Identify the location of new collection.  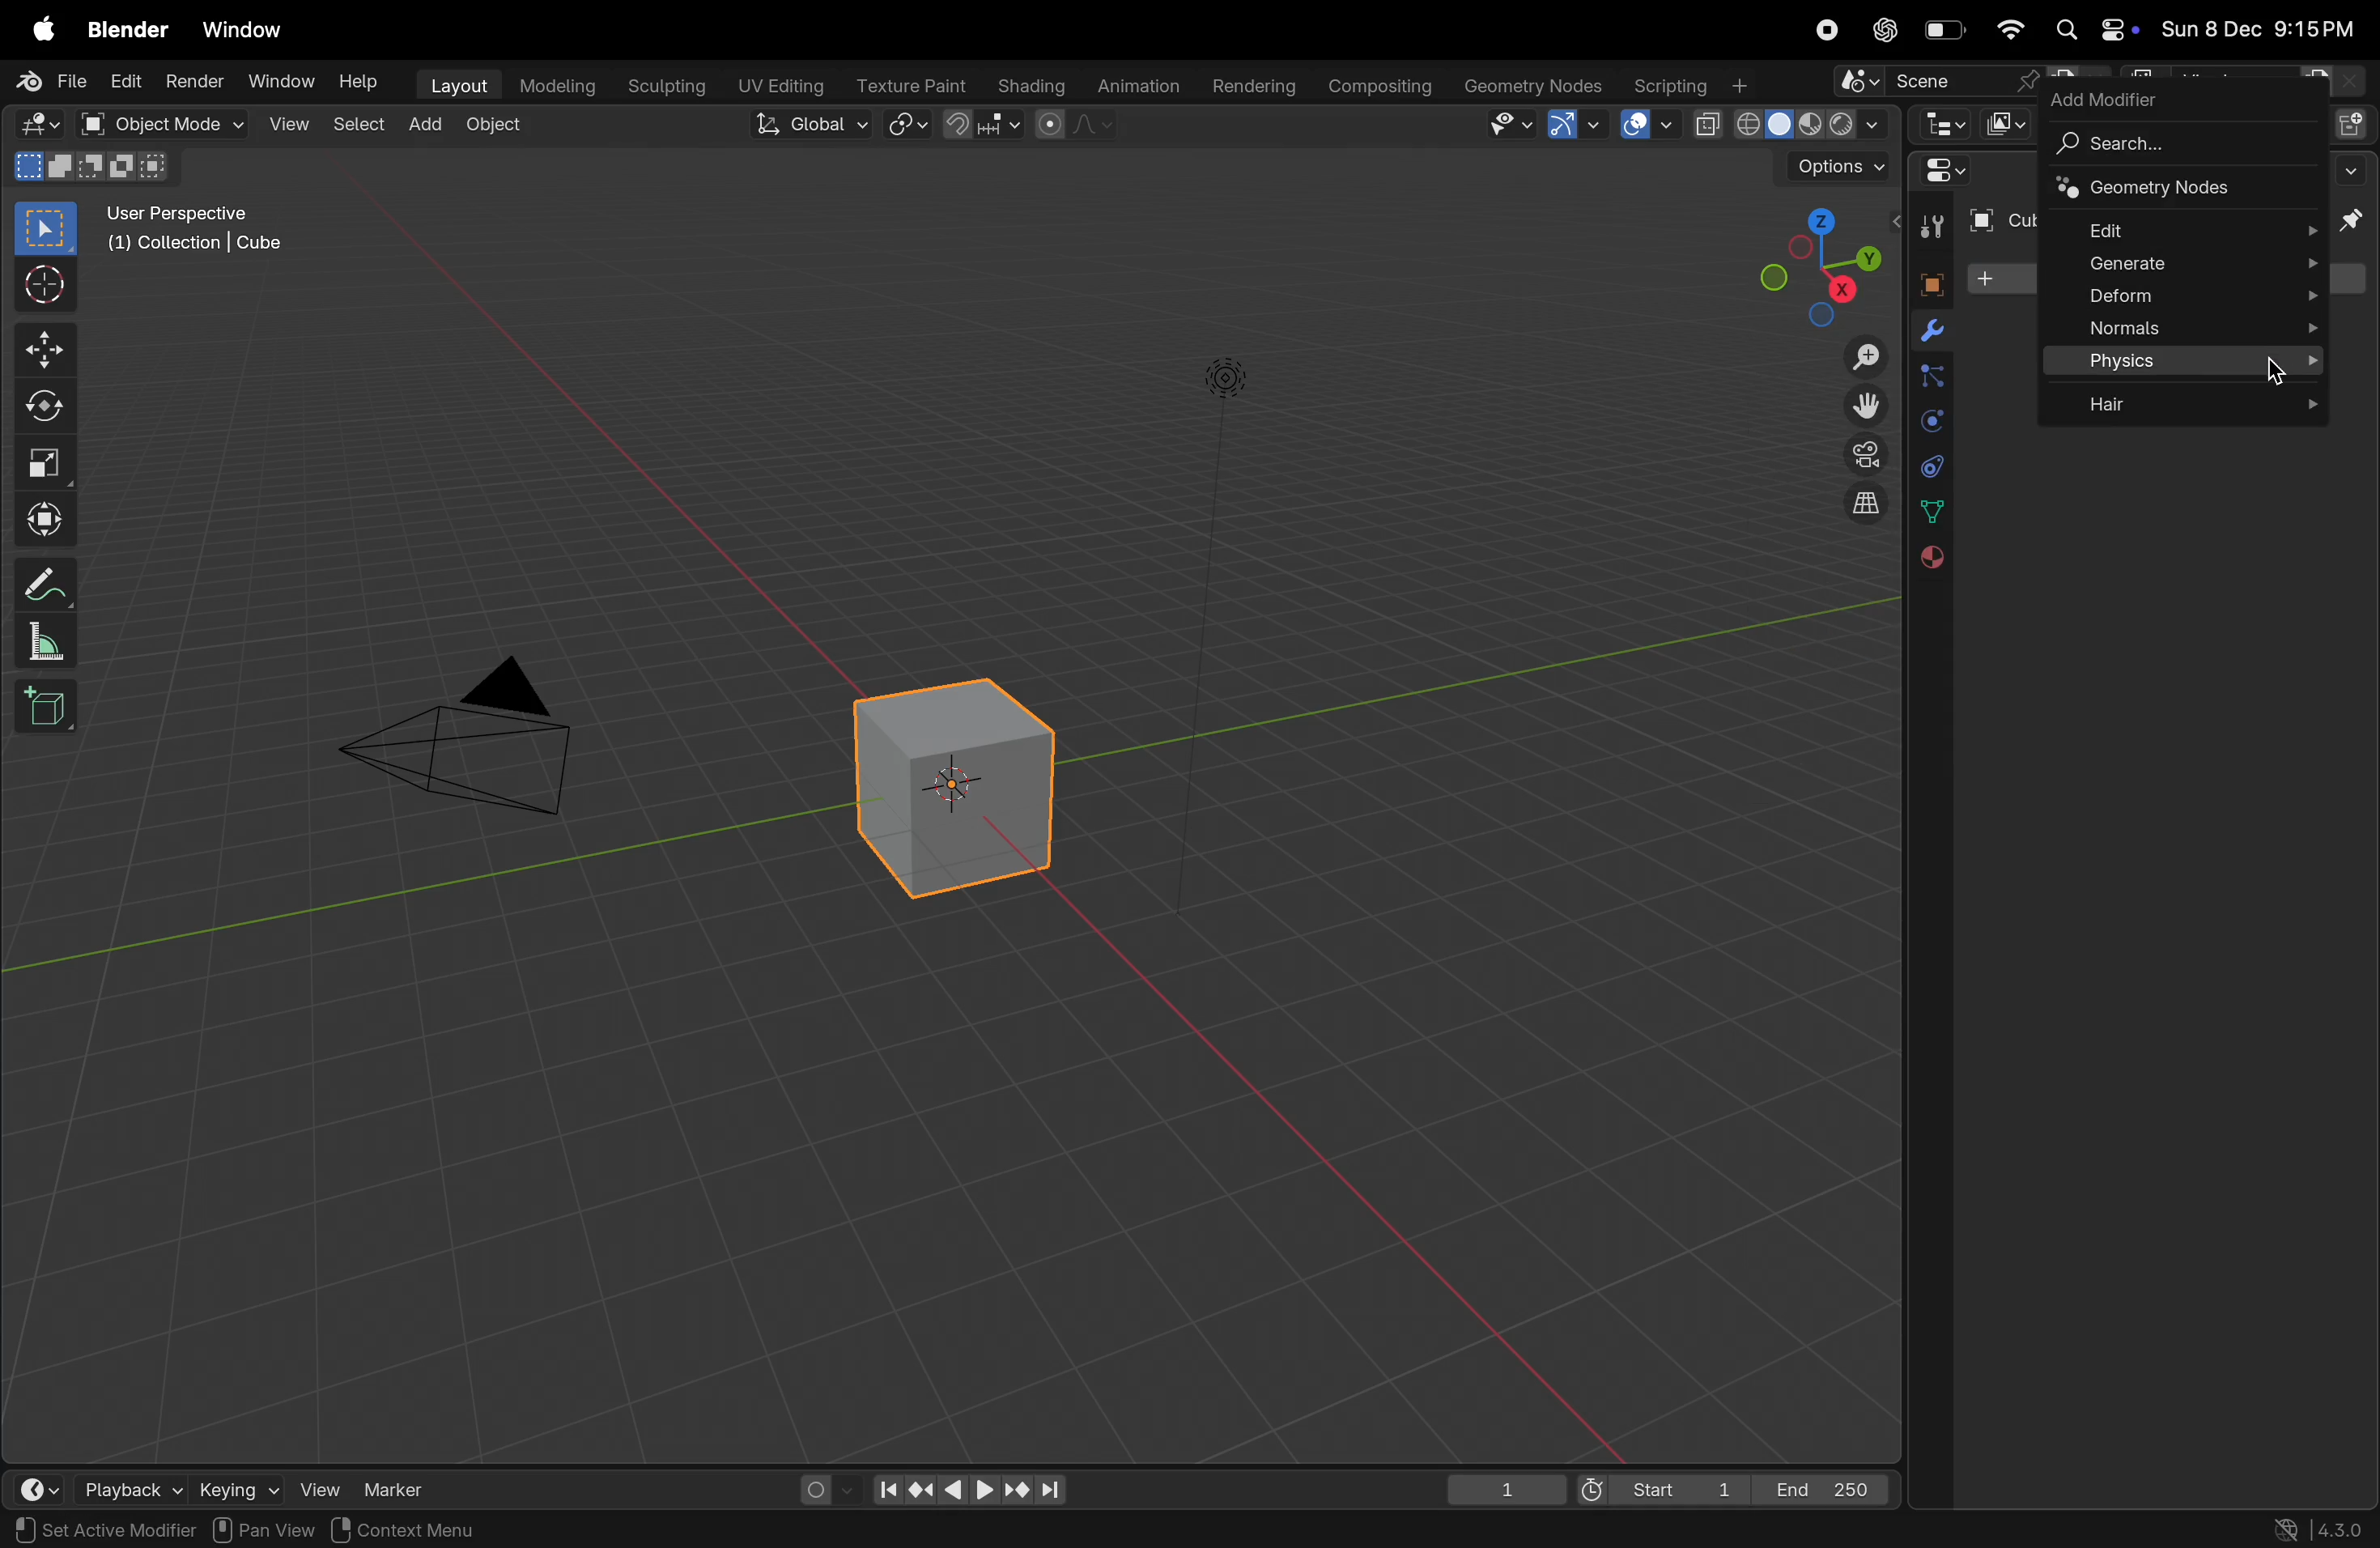
(2352, 122).